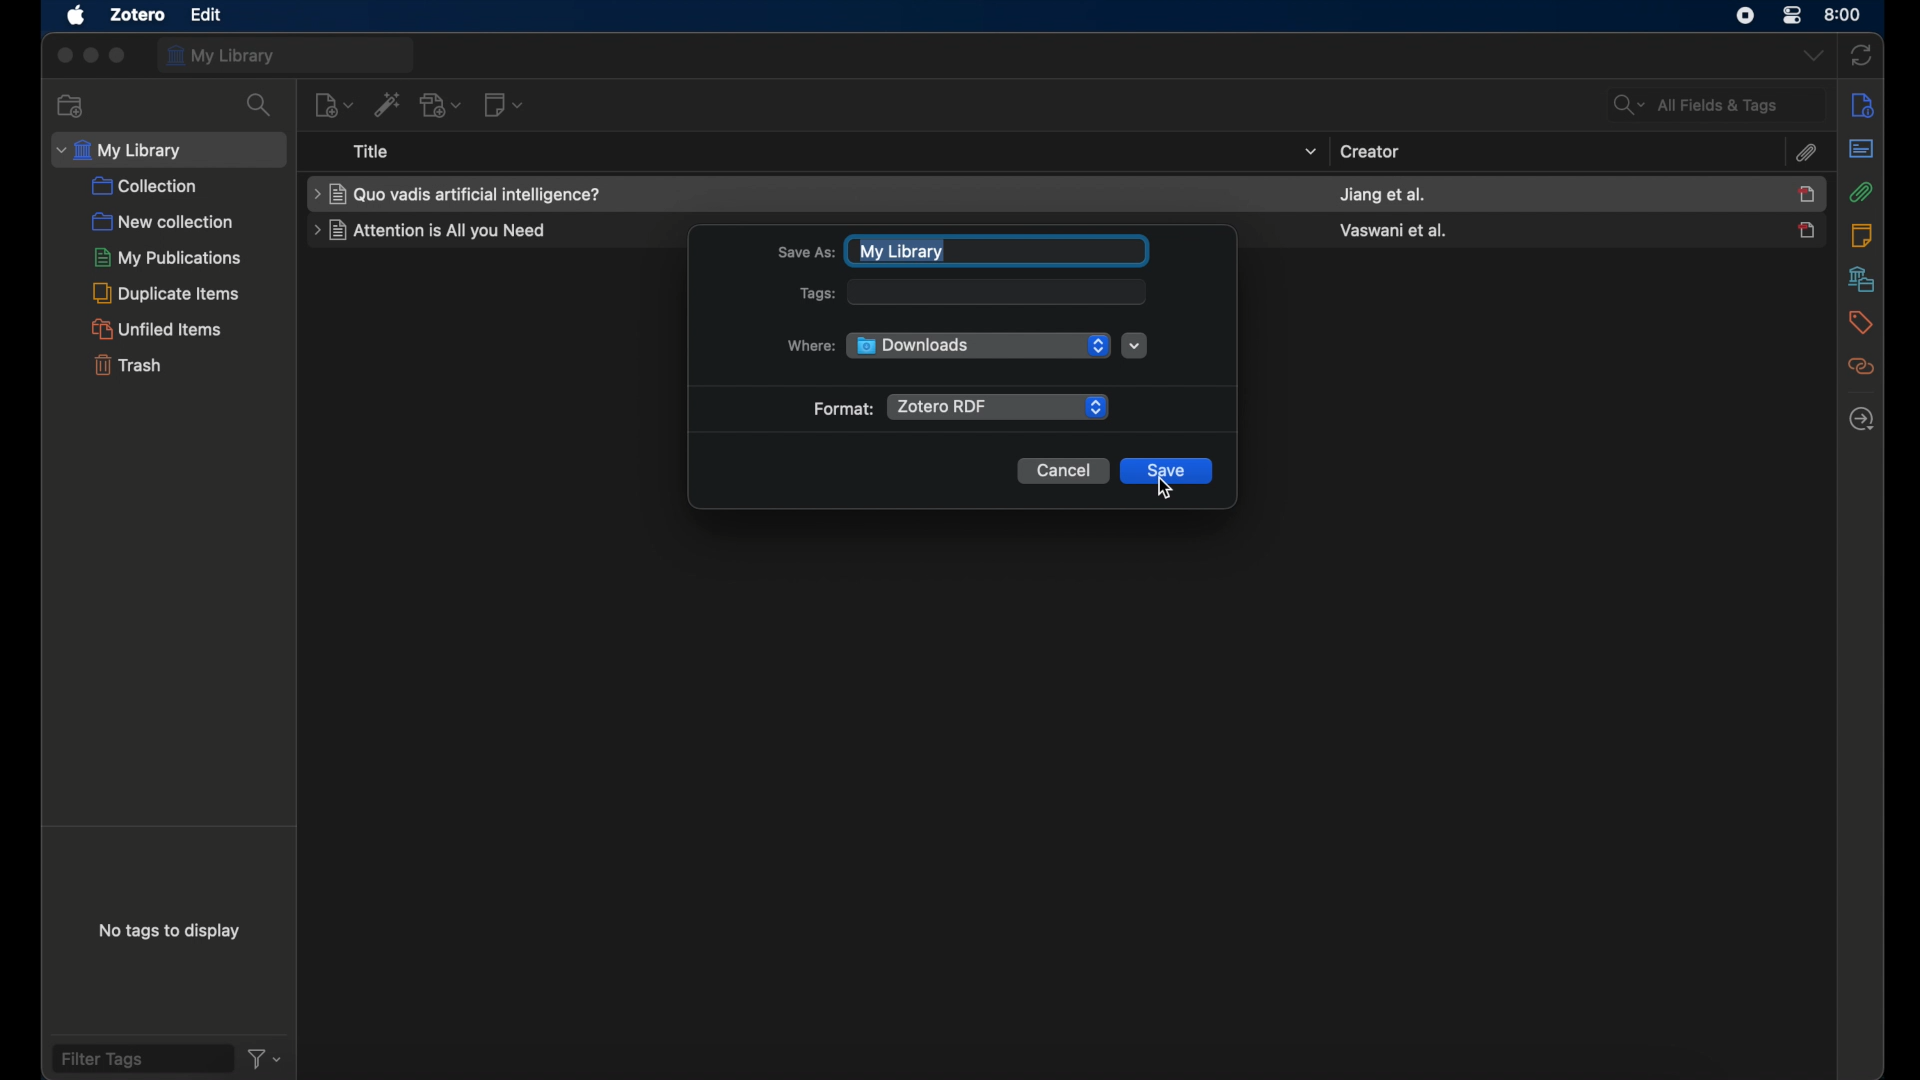 The width and height of the screenshot is (1920, 1080). What do you see at coordinates (1859, 323) in the screenshot?
I see `tags` at bounding box center [1859, 323].